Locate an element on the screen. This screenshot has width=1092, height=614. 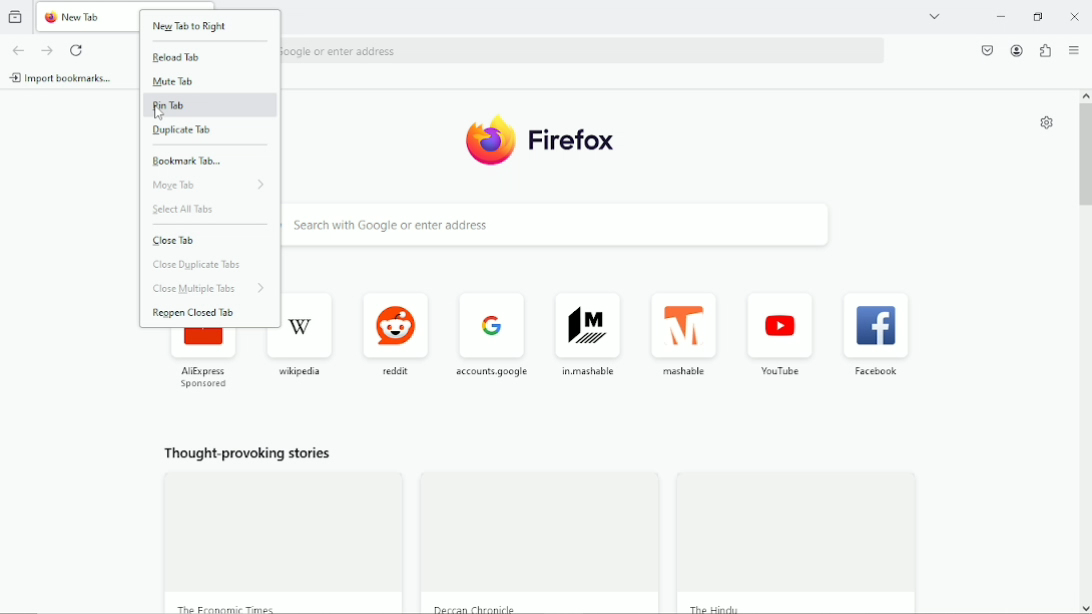
mashable is located at coordinates (689, 336).